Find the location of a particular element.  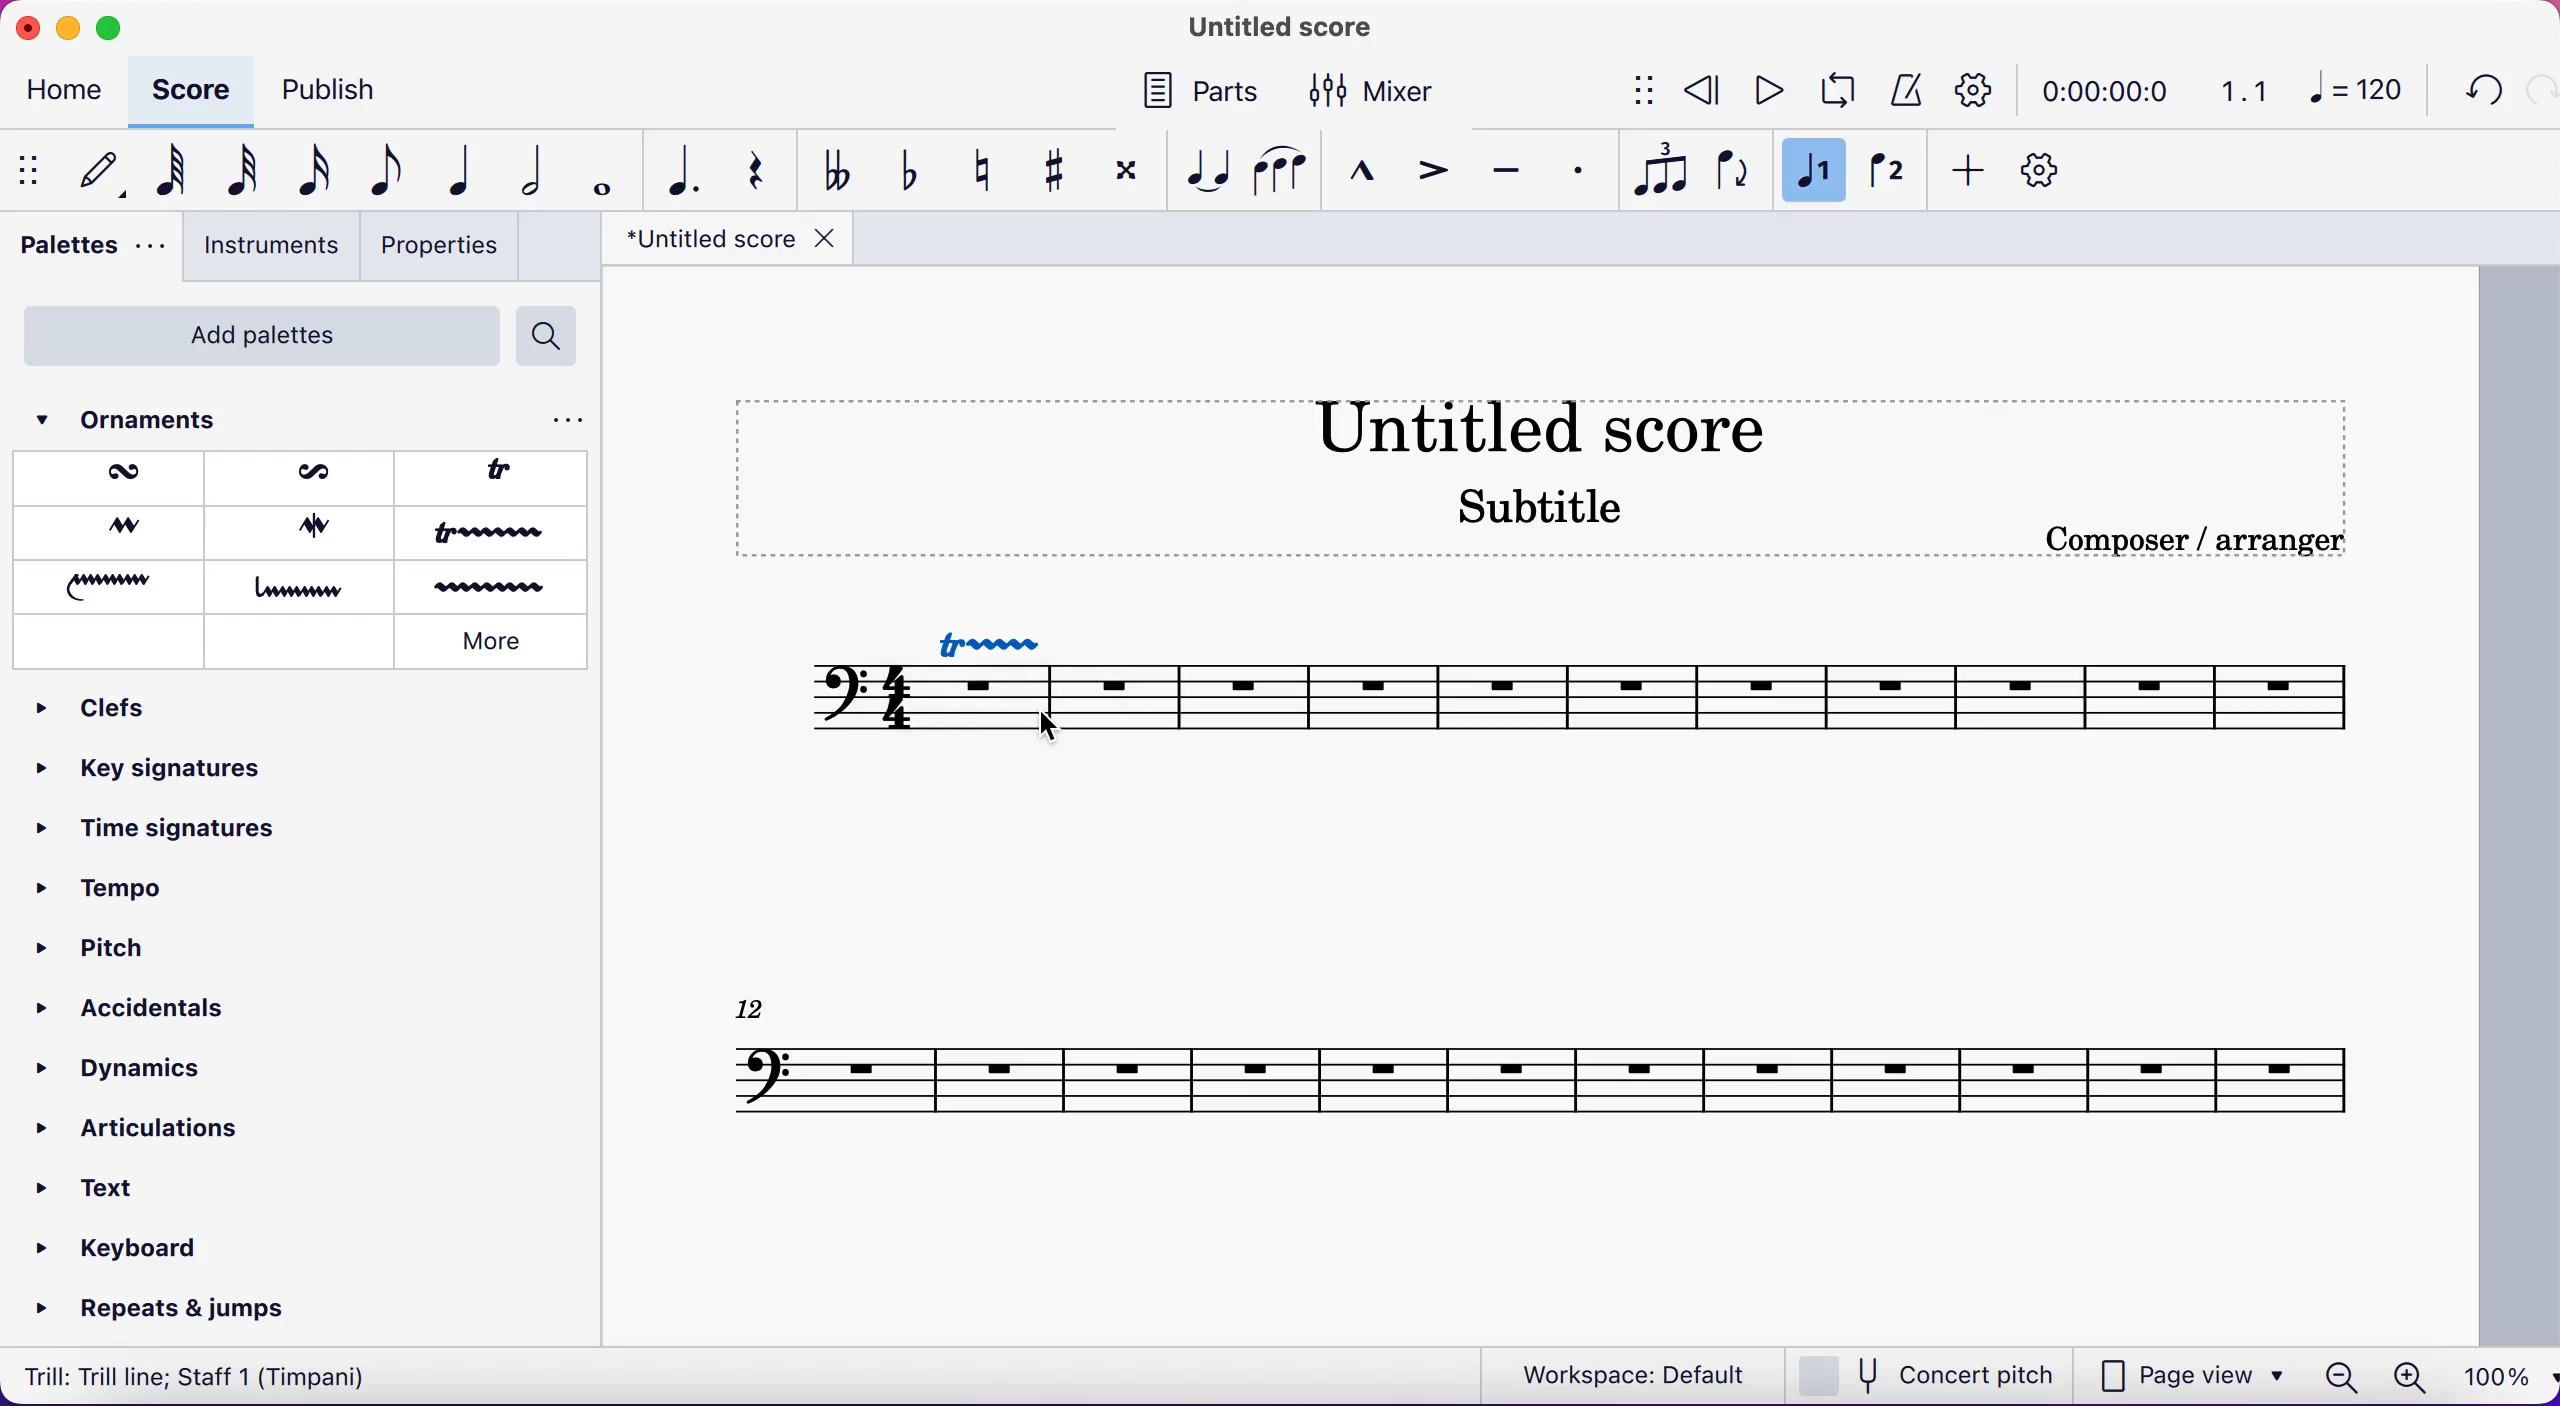

half note is located at coordinates (523, 170).